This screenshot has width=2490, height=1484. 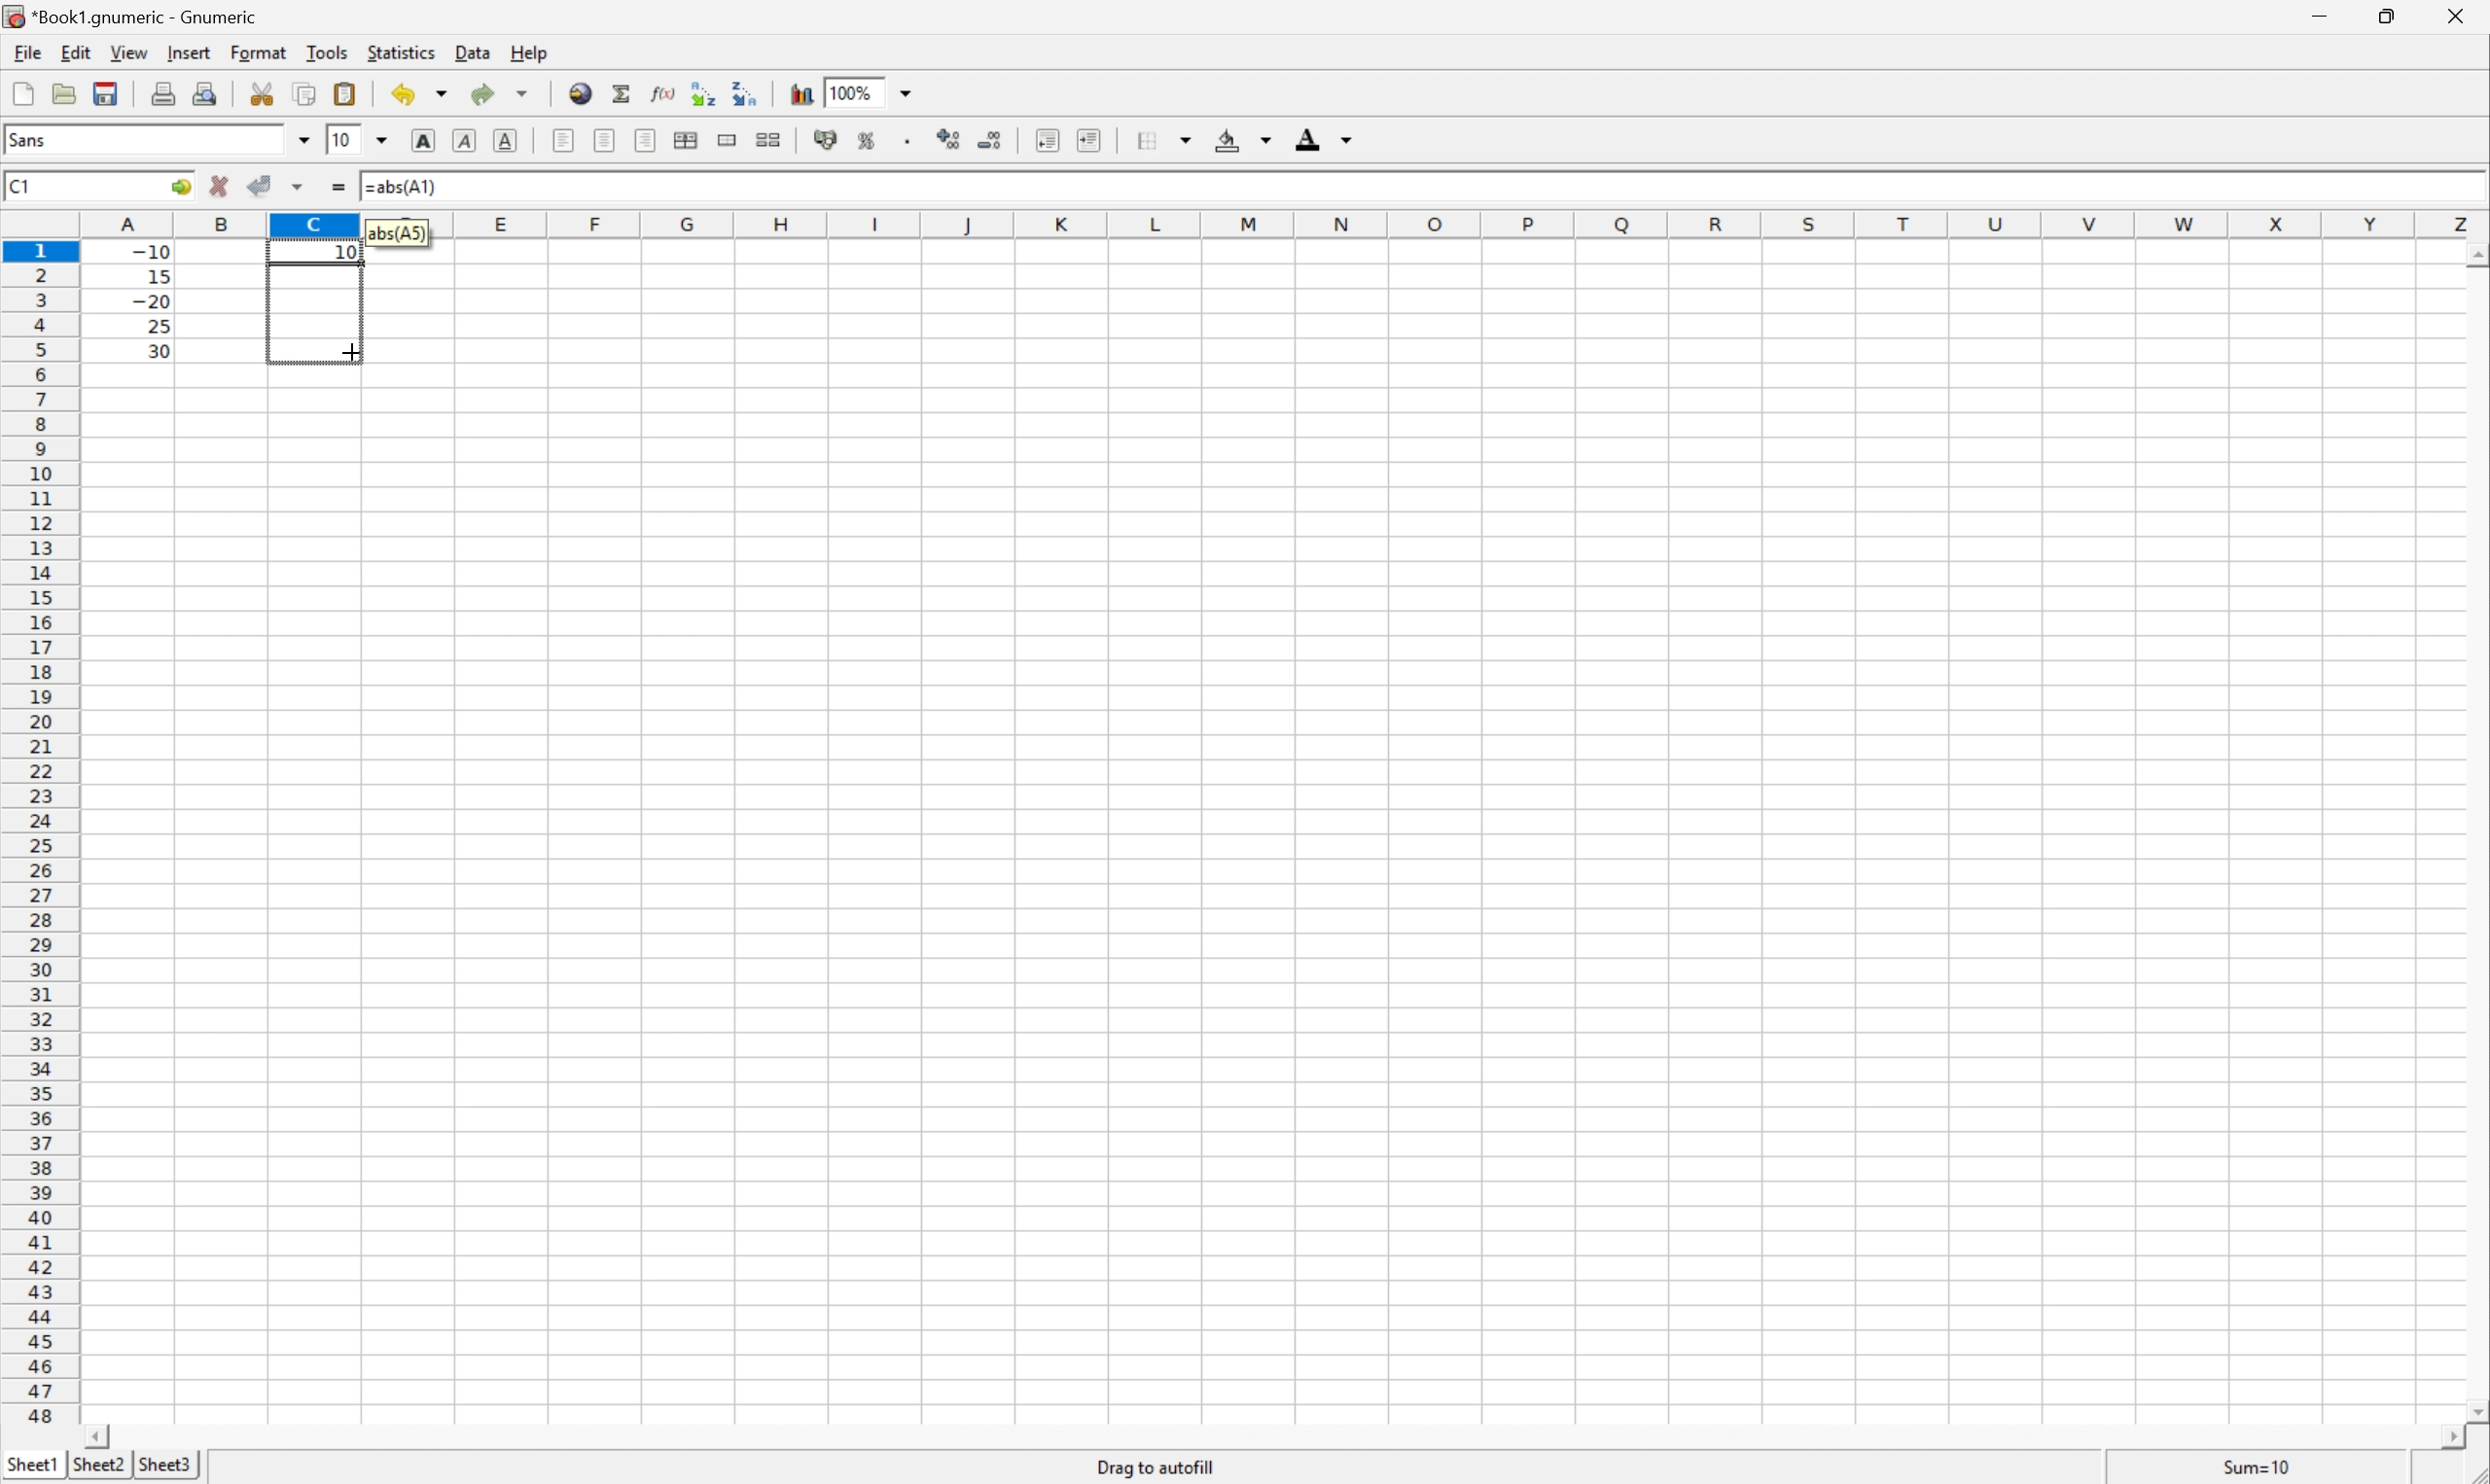 I want to click on Edit a function in current cell, so click(x=663, y=91).